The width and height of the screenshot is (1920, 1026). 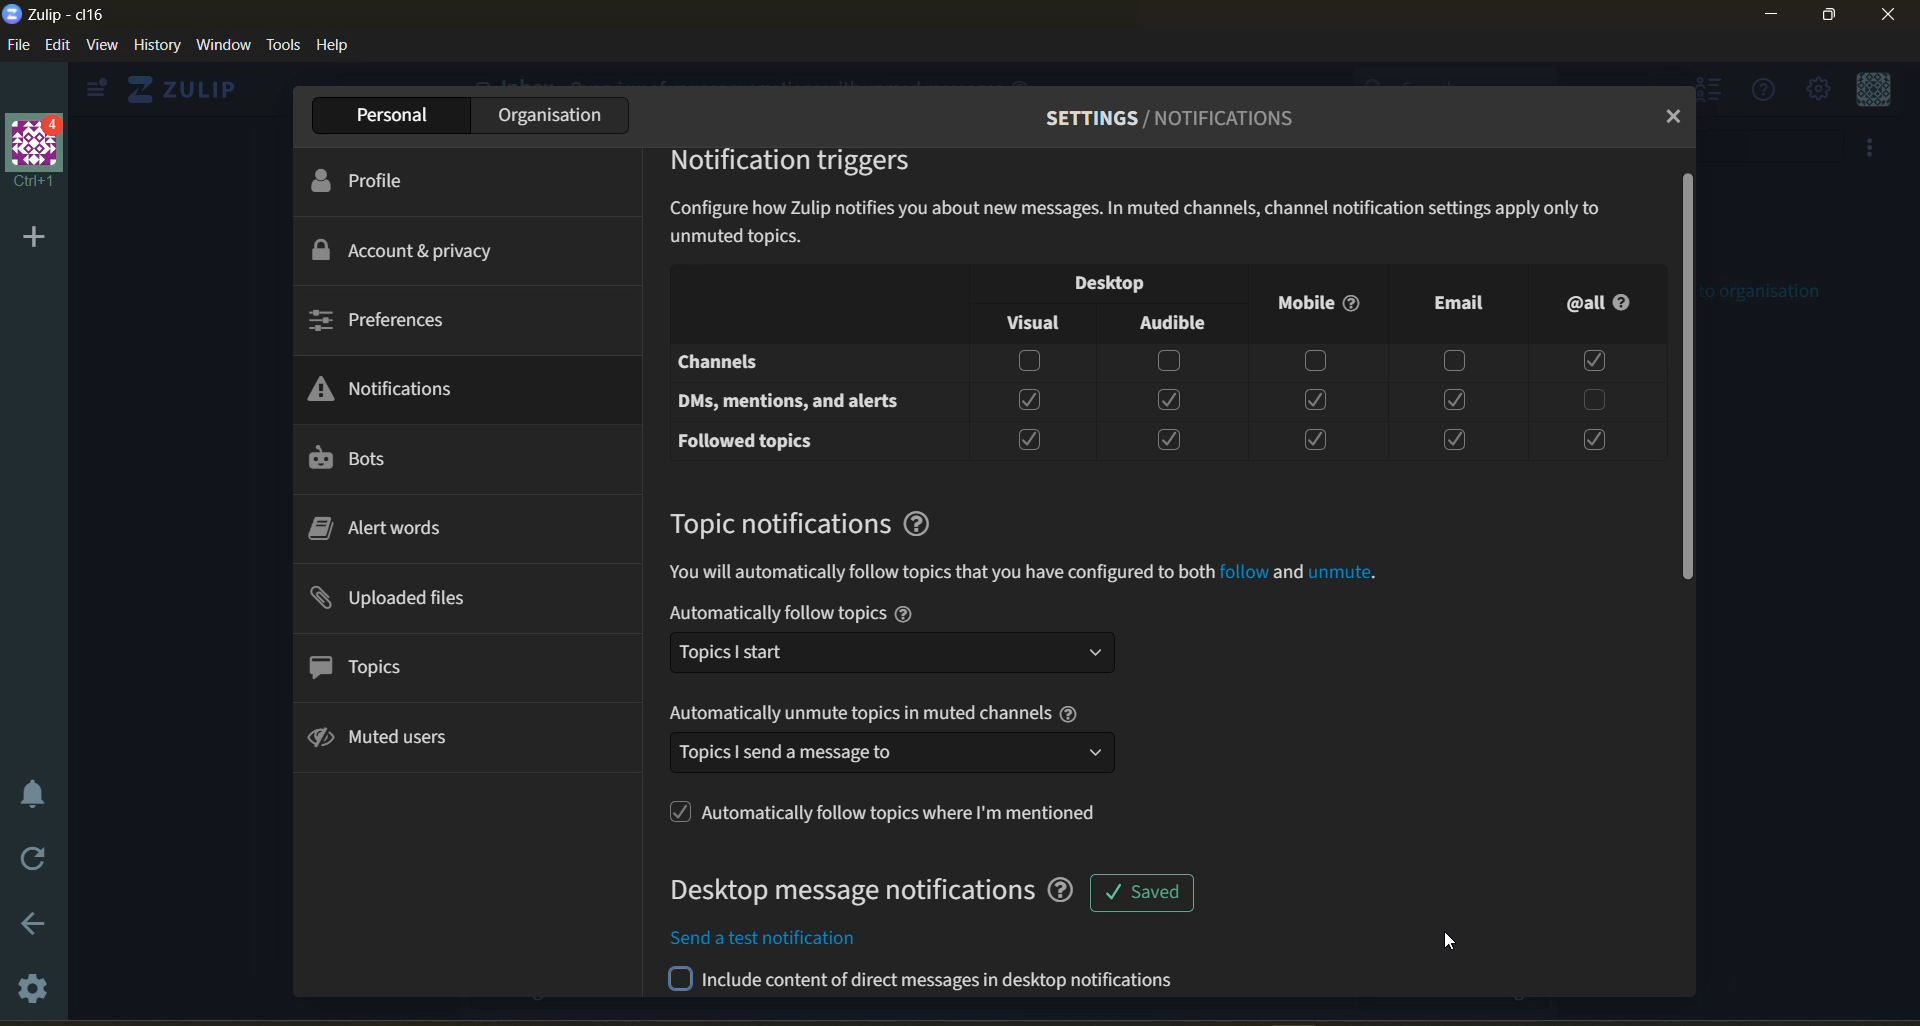 What do you see at coordinates (924, 523) in the screenshot?
I see `question mark logo` at bounding box center [924, 523].